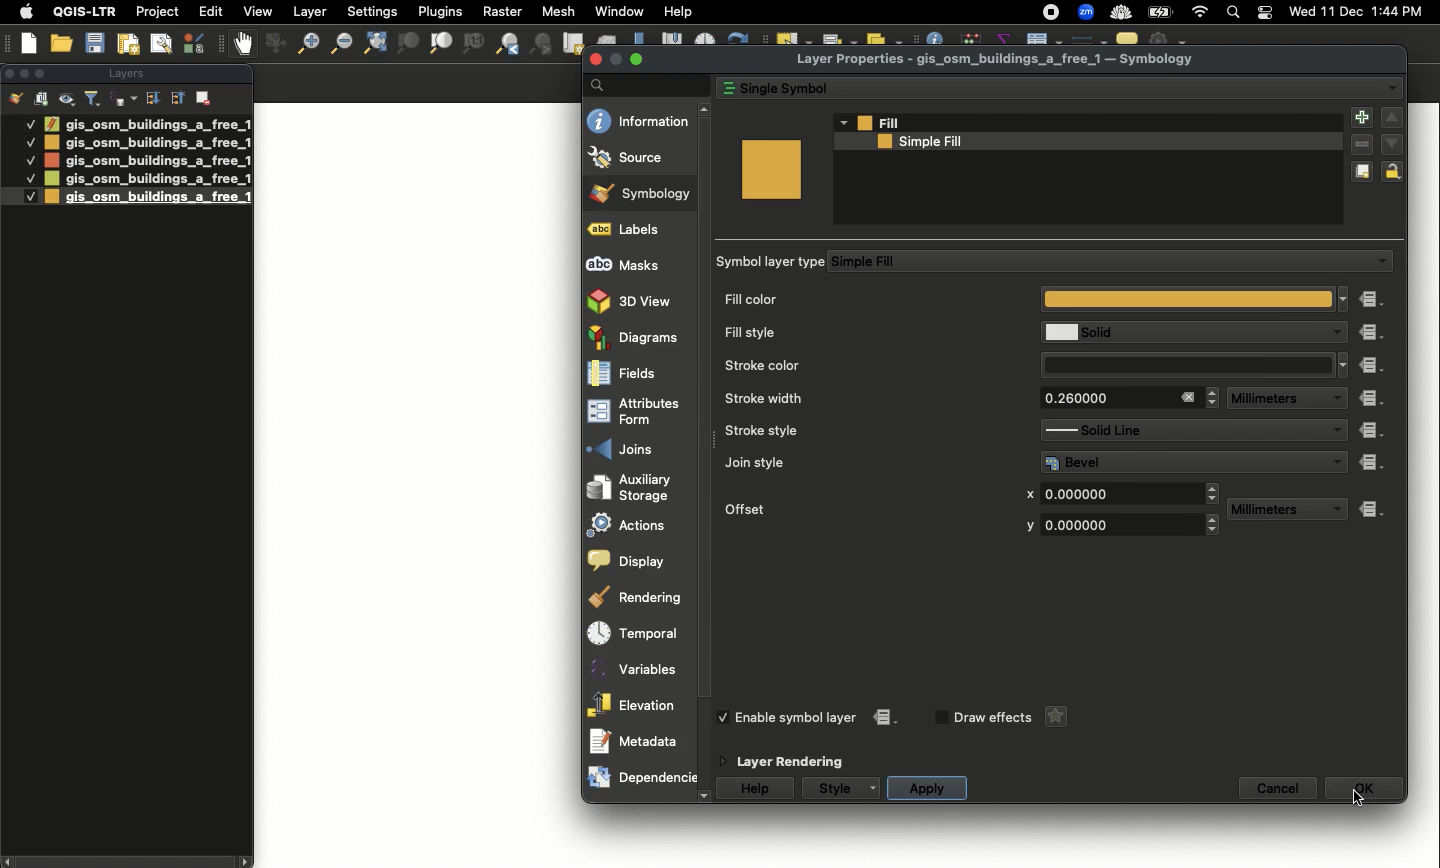 Image resolution: width=1440 pixels, height=868 pixels. What do you see at coordinates (124, 99) in the screenshot?
I see `Filter legend by expression` at bounding box center [124, 99].